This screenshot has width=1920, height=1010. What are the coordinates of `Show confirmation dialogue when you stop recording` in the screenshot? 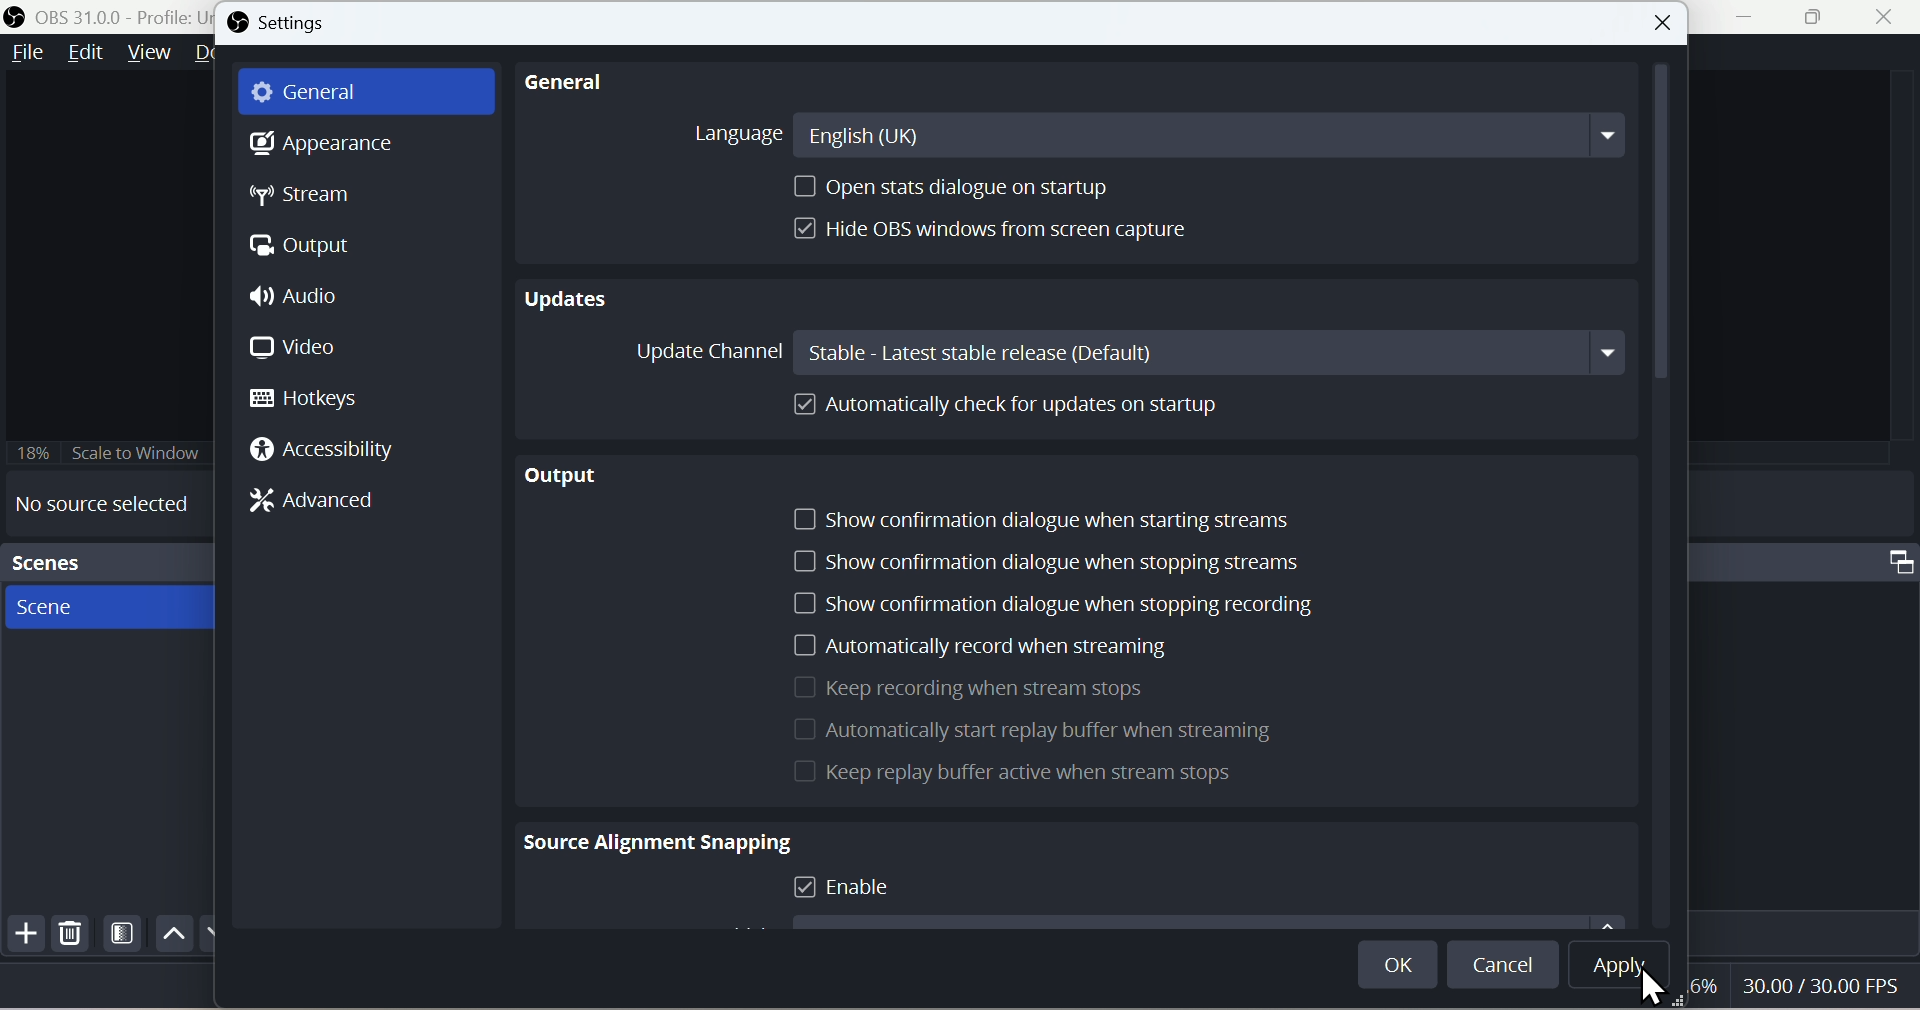 It's located at (1045, 603).